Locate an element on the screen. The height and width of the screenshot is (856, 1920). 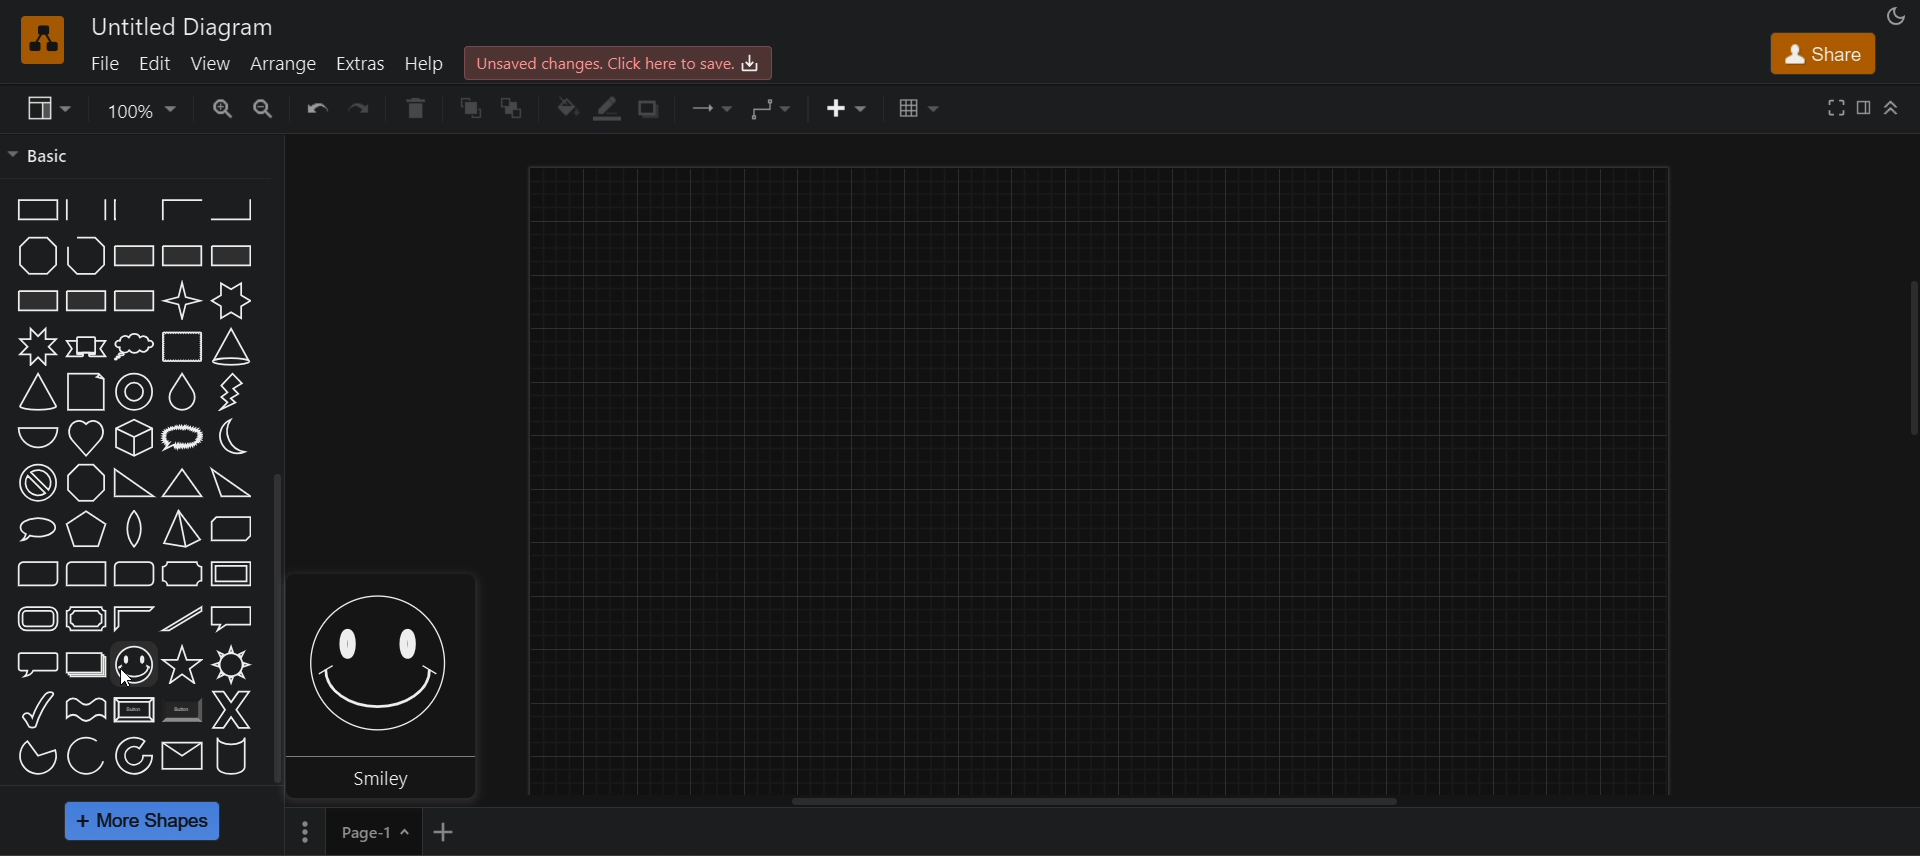
corner rounded rectangle  is located at coordinates (85, 572).